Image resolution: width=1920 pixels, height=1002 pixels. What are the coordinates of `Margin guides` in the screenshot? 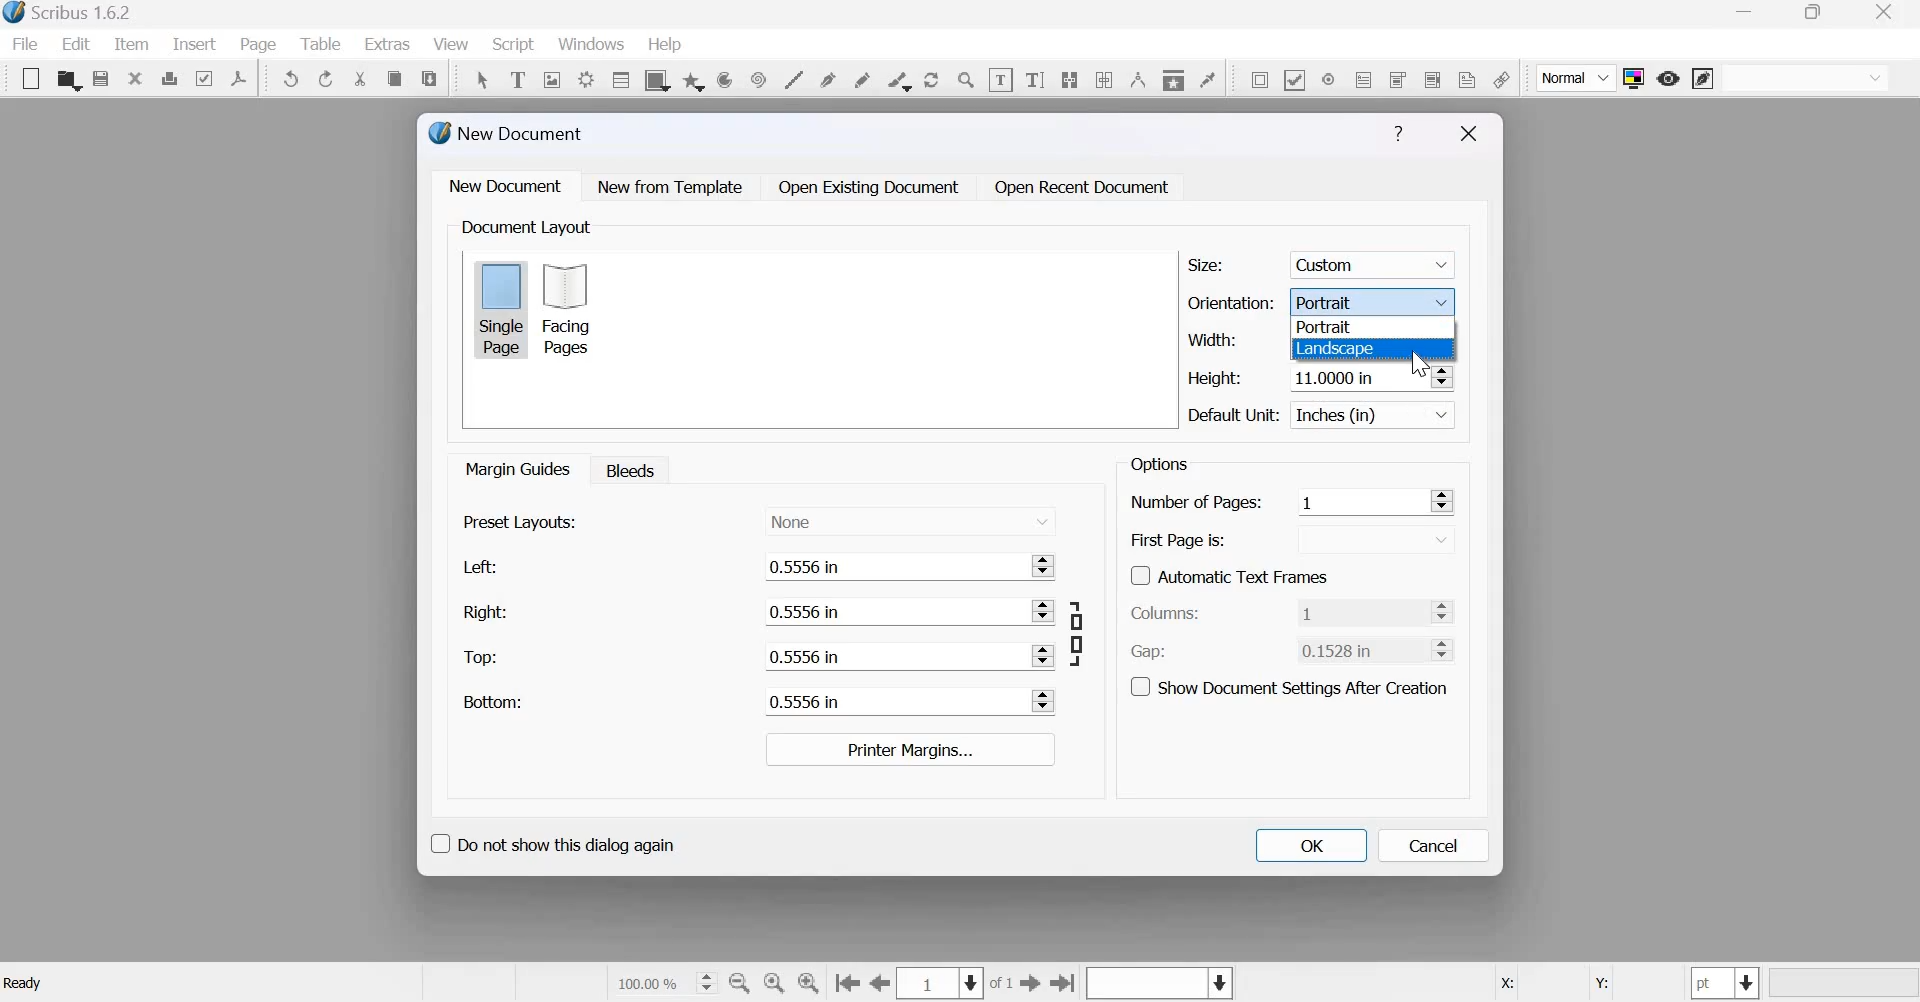 It's located at (515, 468).